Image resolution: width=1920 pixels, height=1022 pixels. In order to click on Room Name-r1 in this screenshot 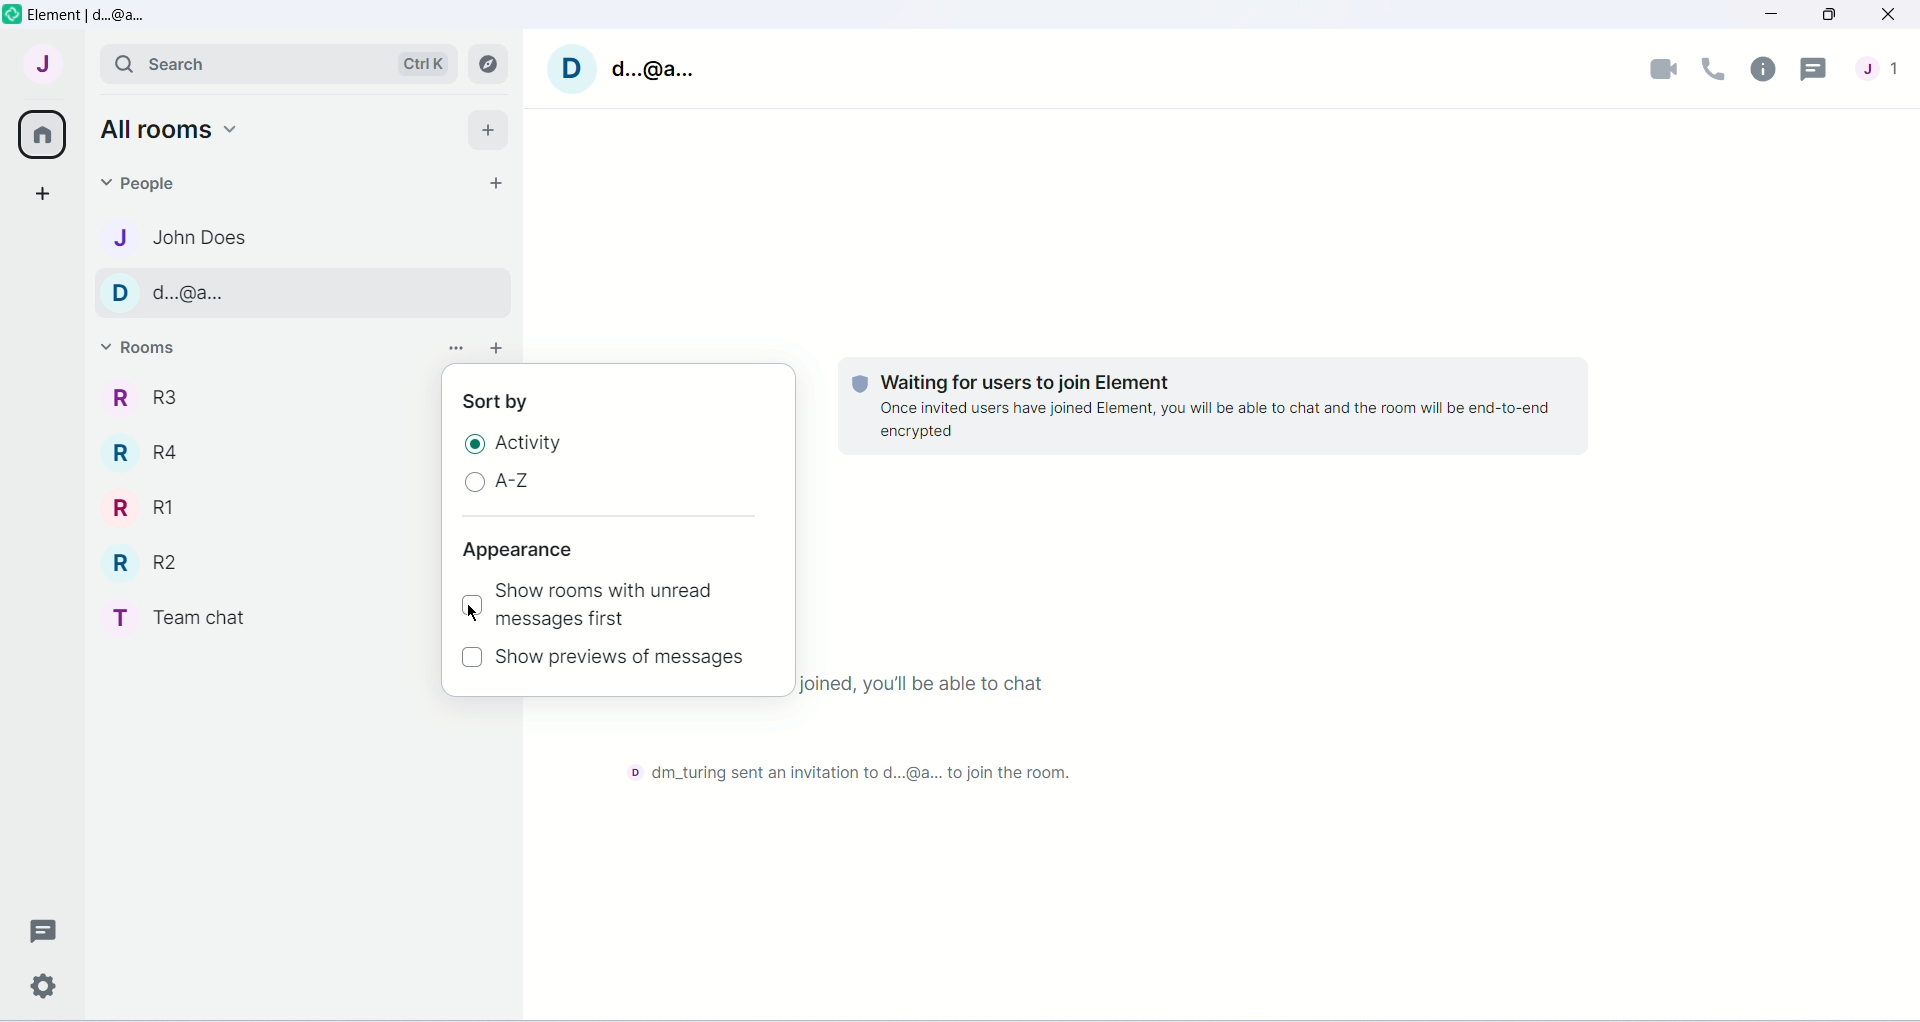, I will do `click(145, 509)`.